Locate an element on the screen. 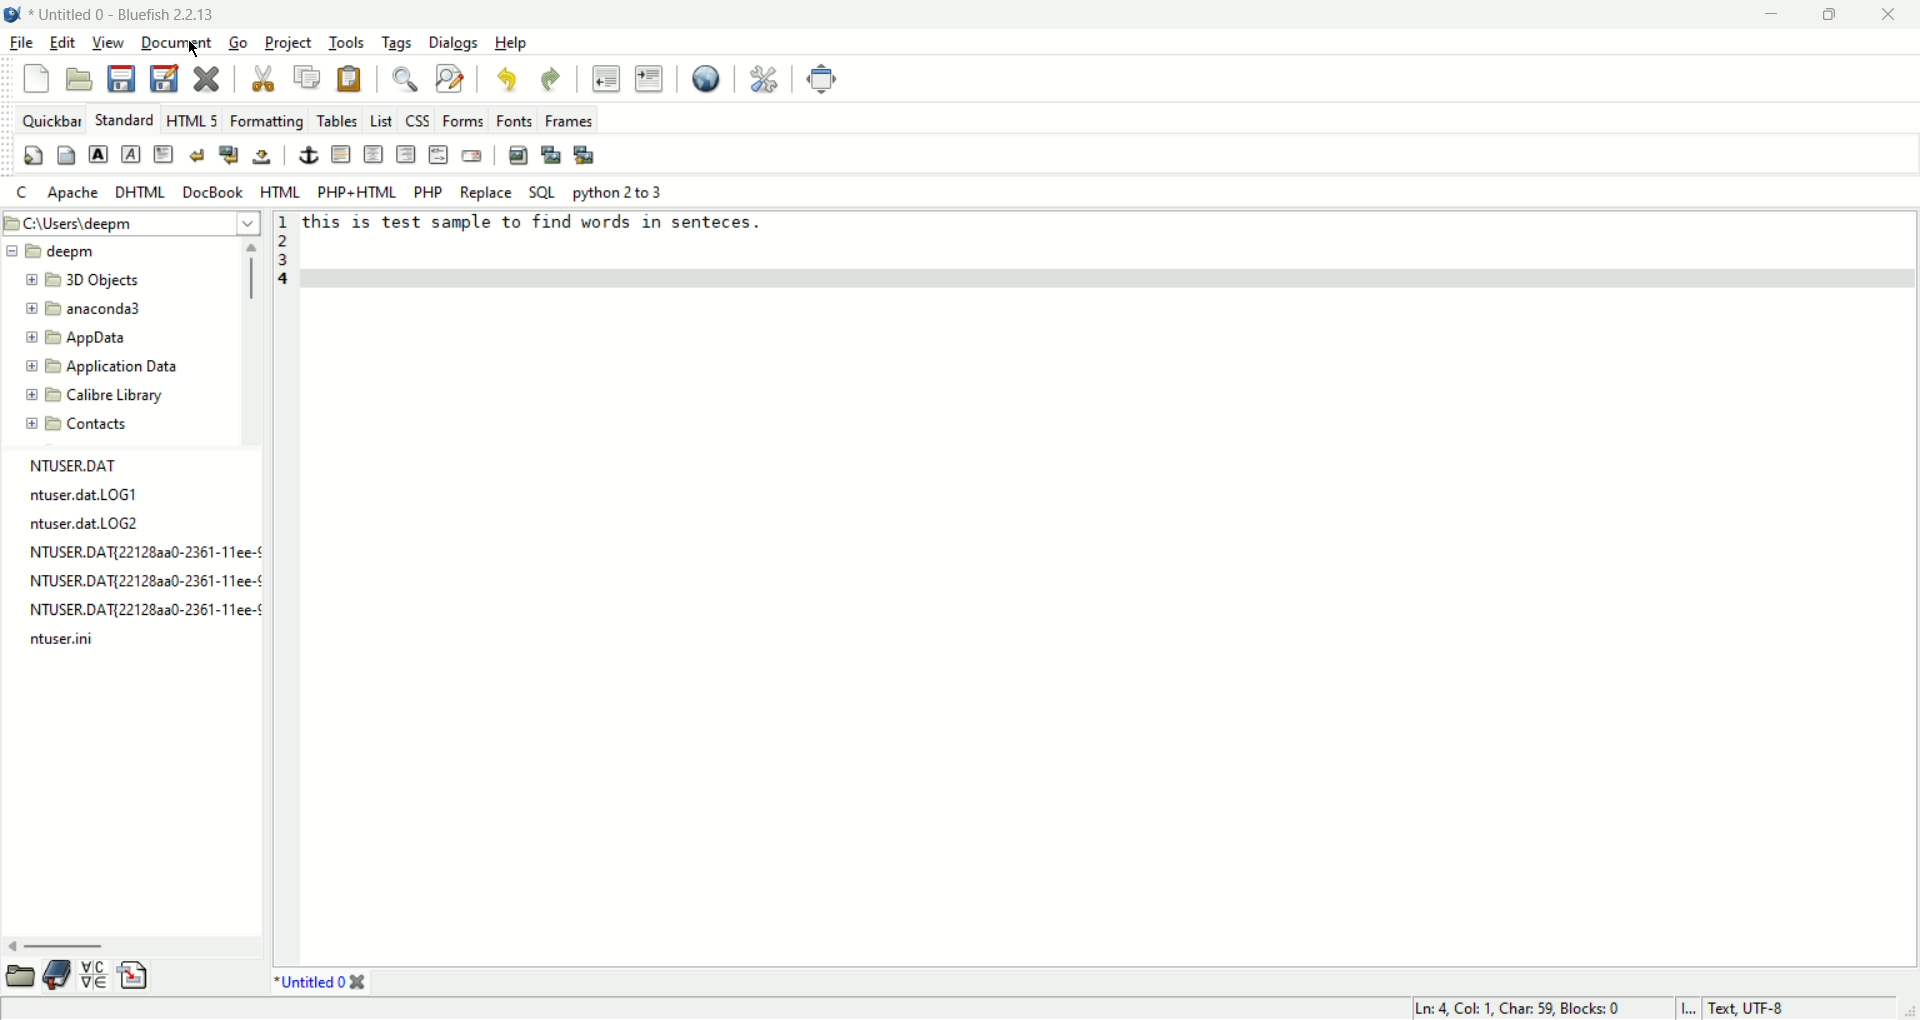 The height and width of the screenshot is (1020, 1920). break and clear is located at coordinates (228, 156).